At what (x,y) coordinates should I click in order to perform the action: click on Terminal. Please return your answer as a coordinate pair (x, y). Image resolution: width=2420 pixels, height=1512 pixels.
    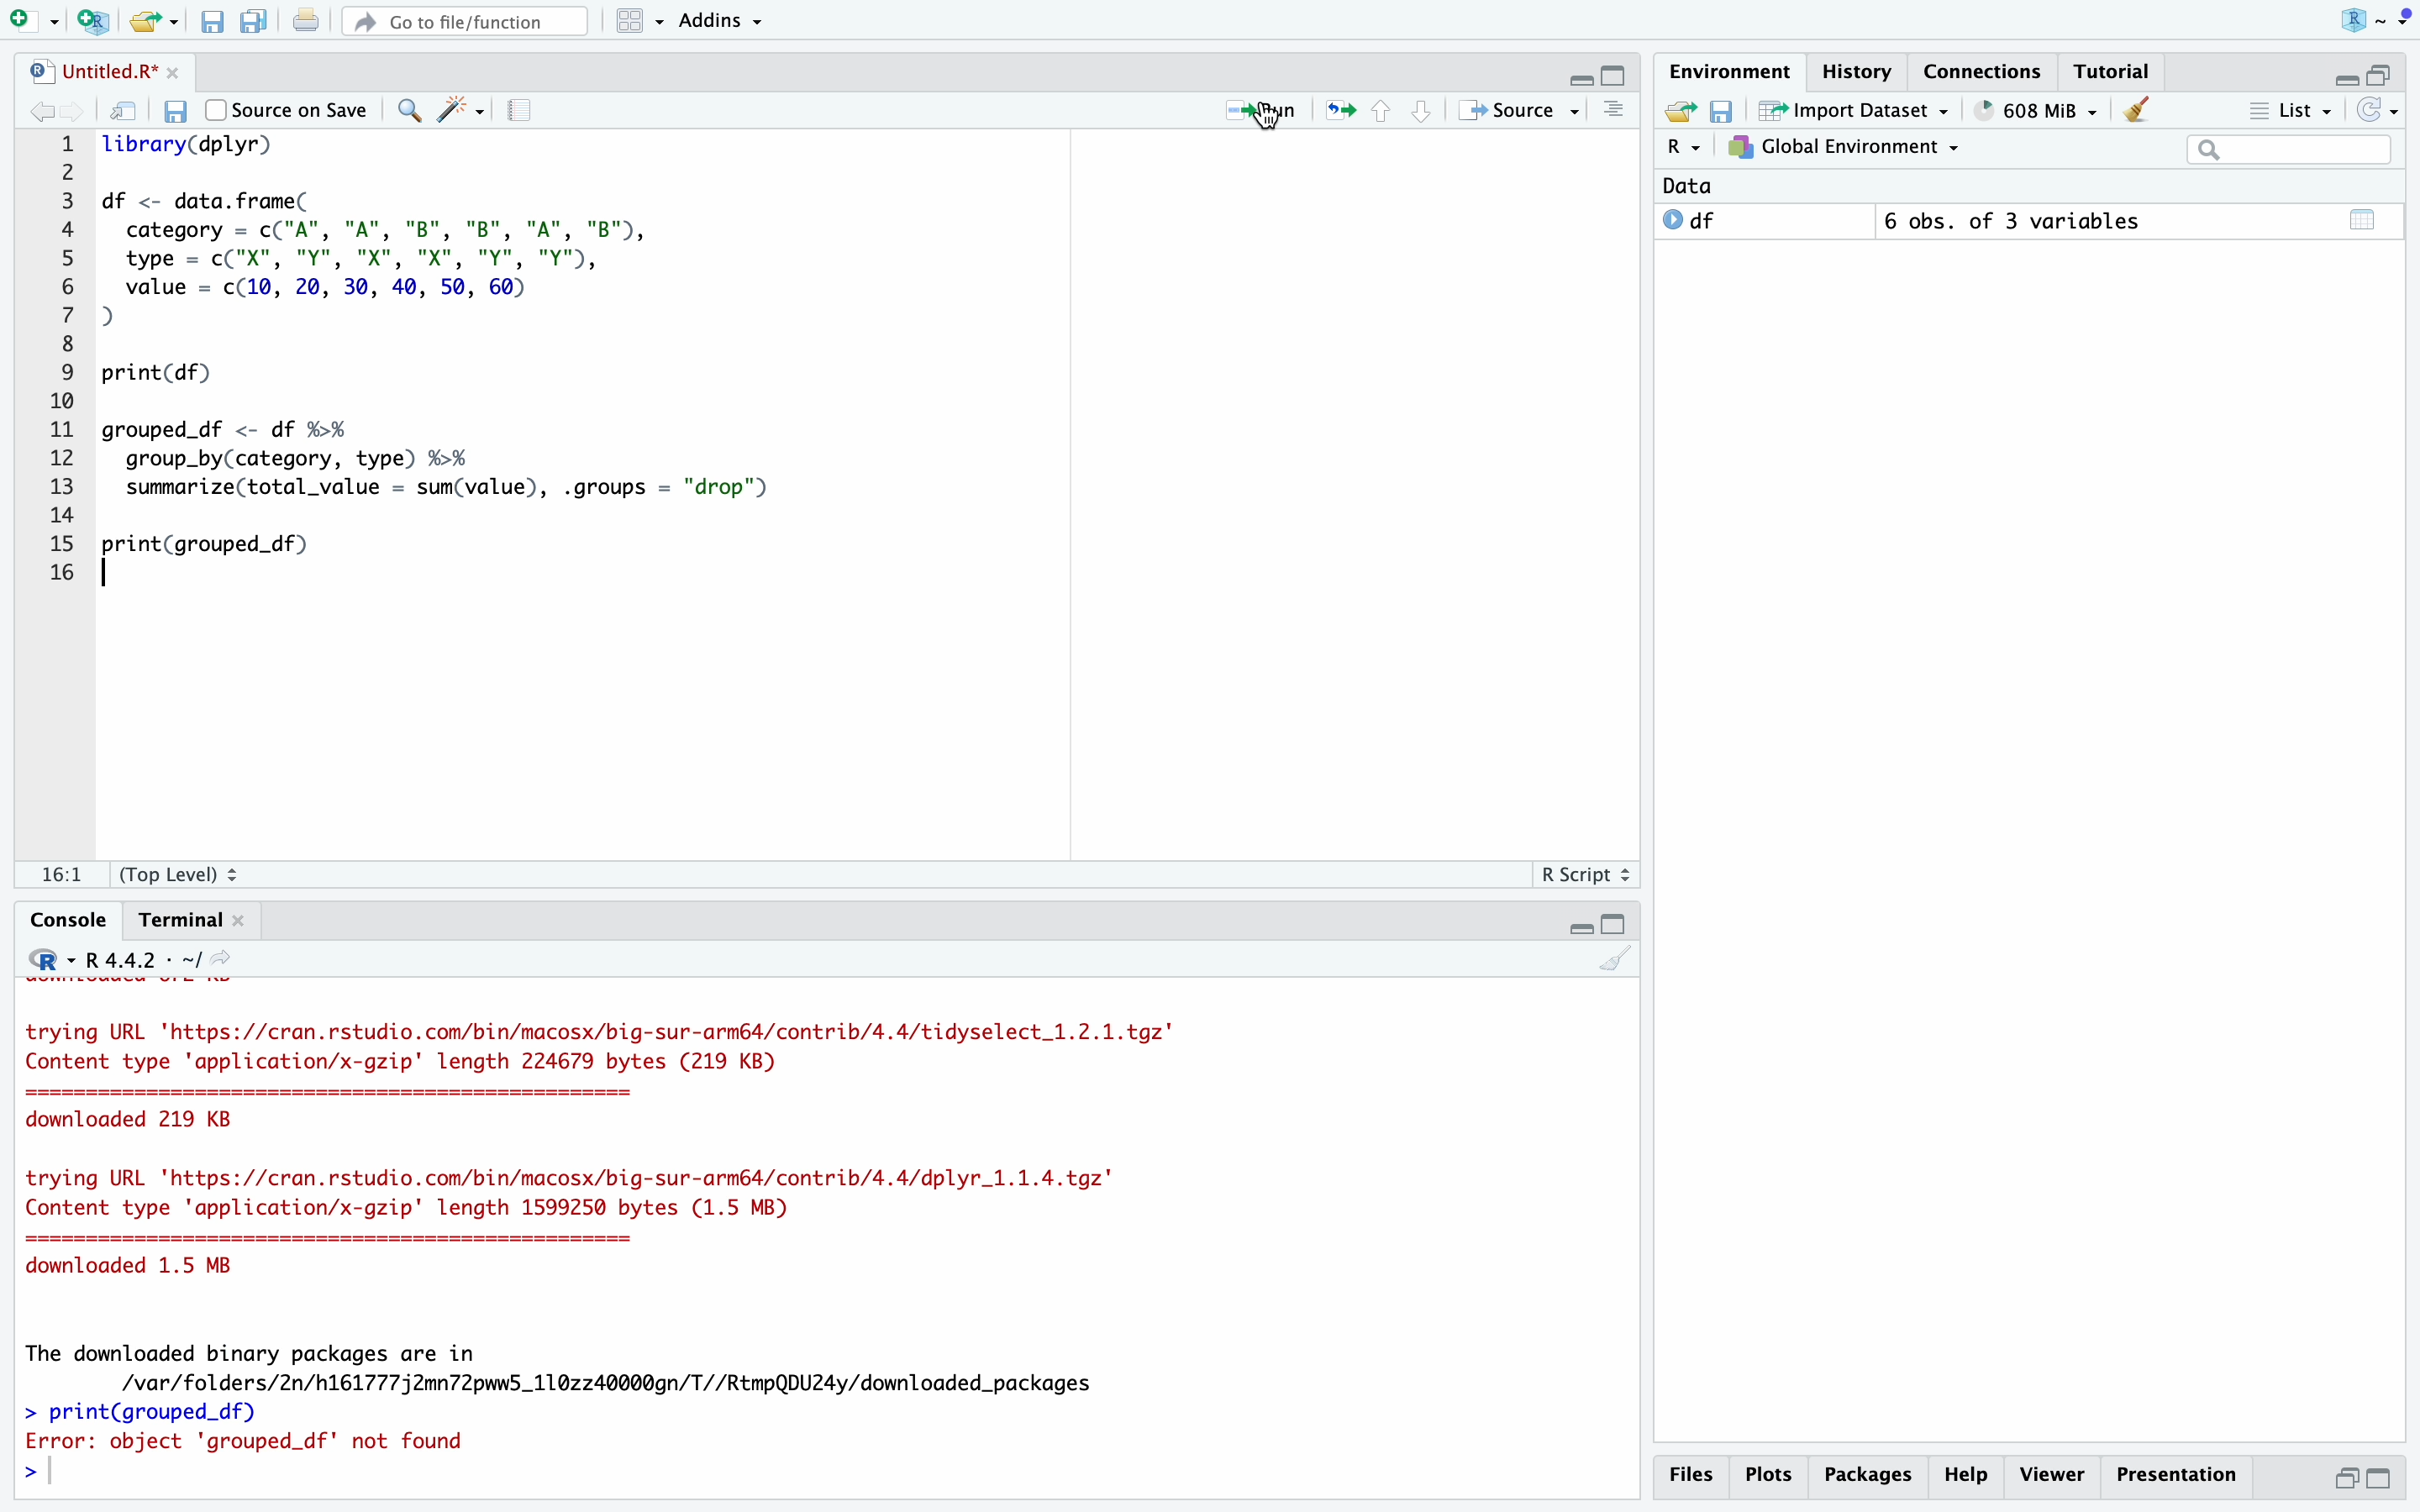
    Looking at the image, I should click on (192, 921).